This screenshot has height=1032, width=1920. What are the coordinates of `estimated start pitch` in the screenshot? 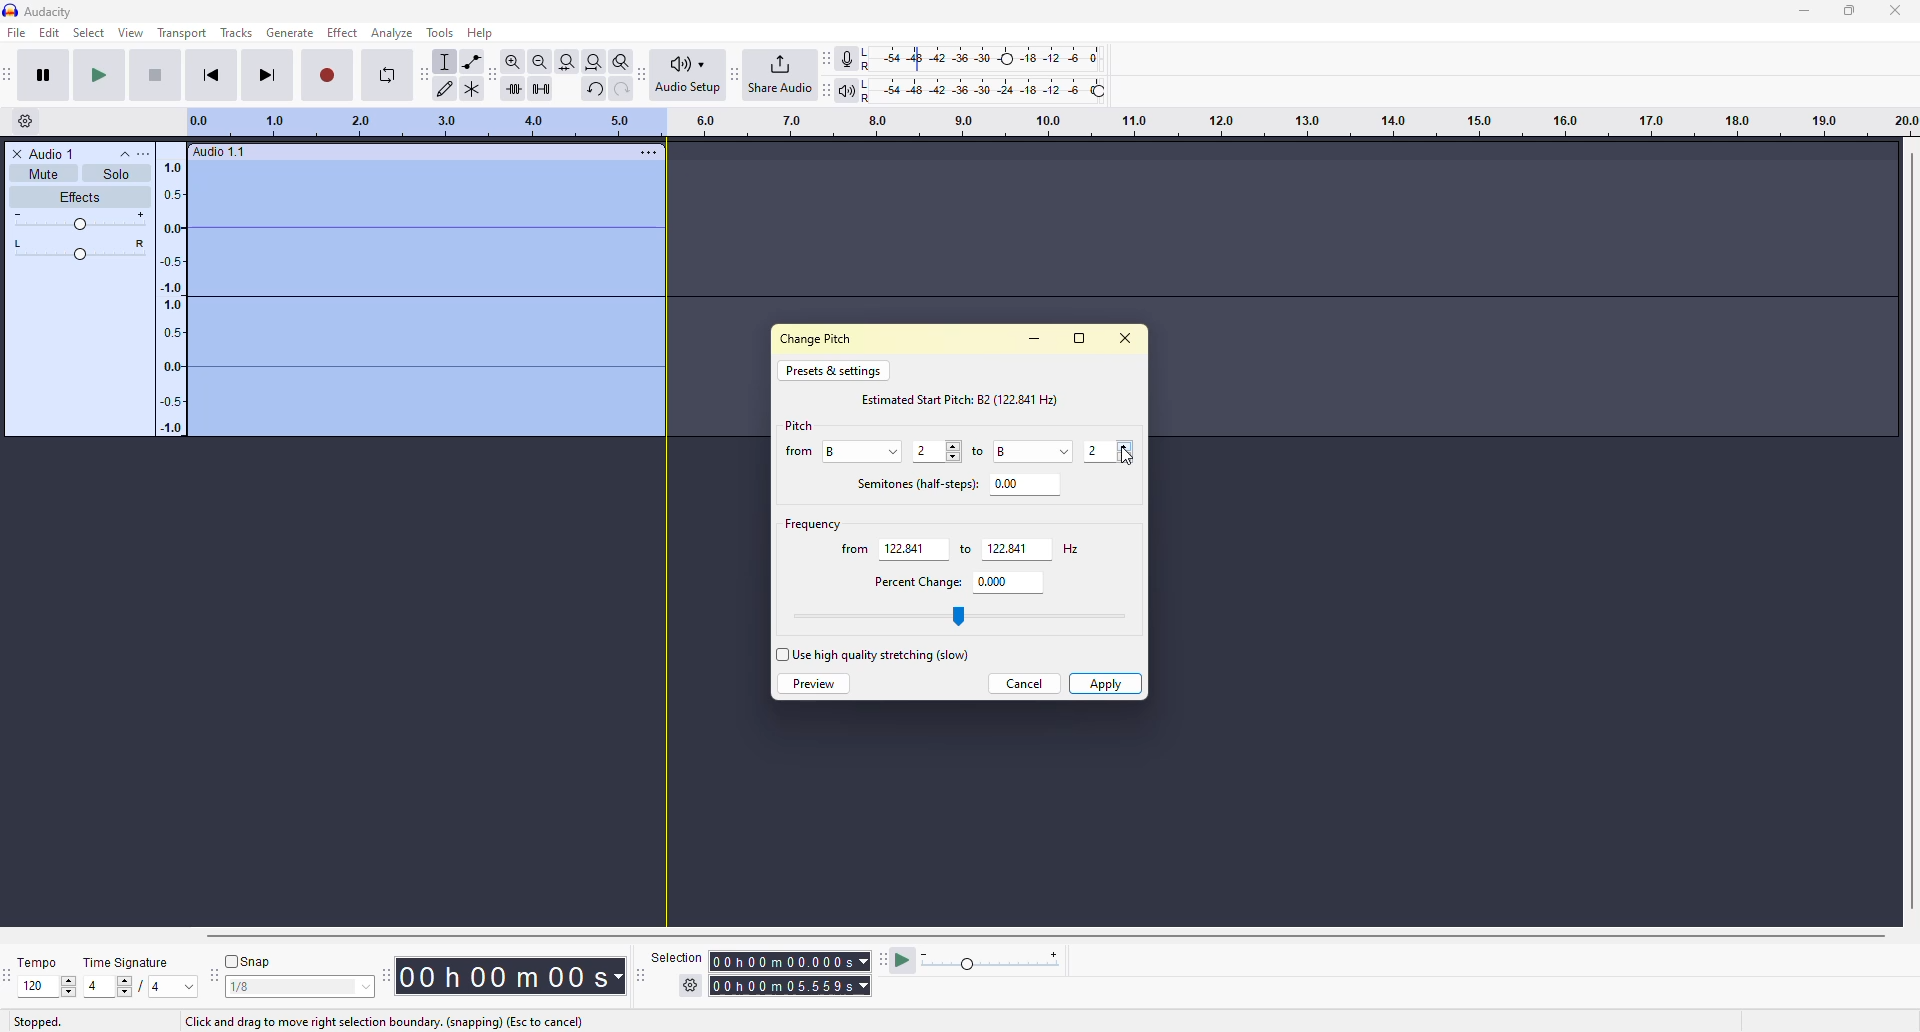 It's located at (965, 397).